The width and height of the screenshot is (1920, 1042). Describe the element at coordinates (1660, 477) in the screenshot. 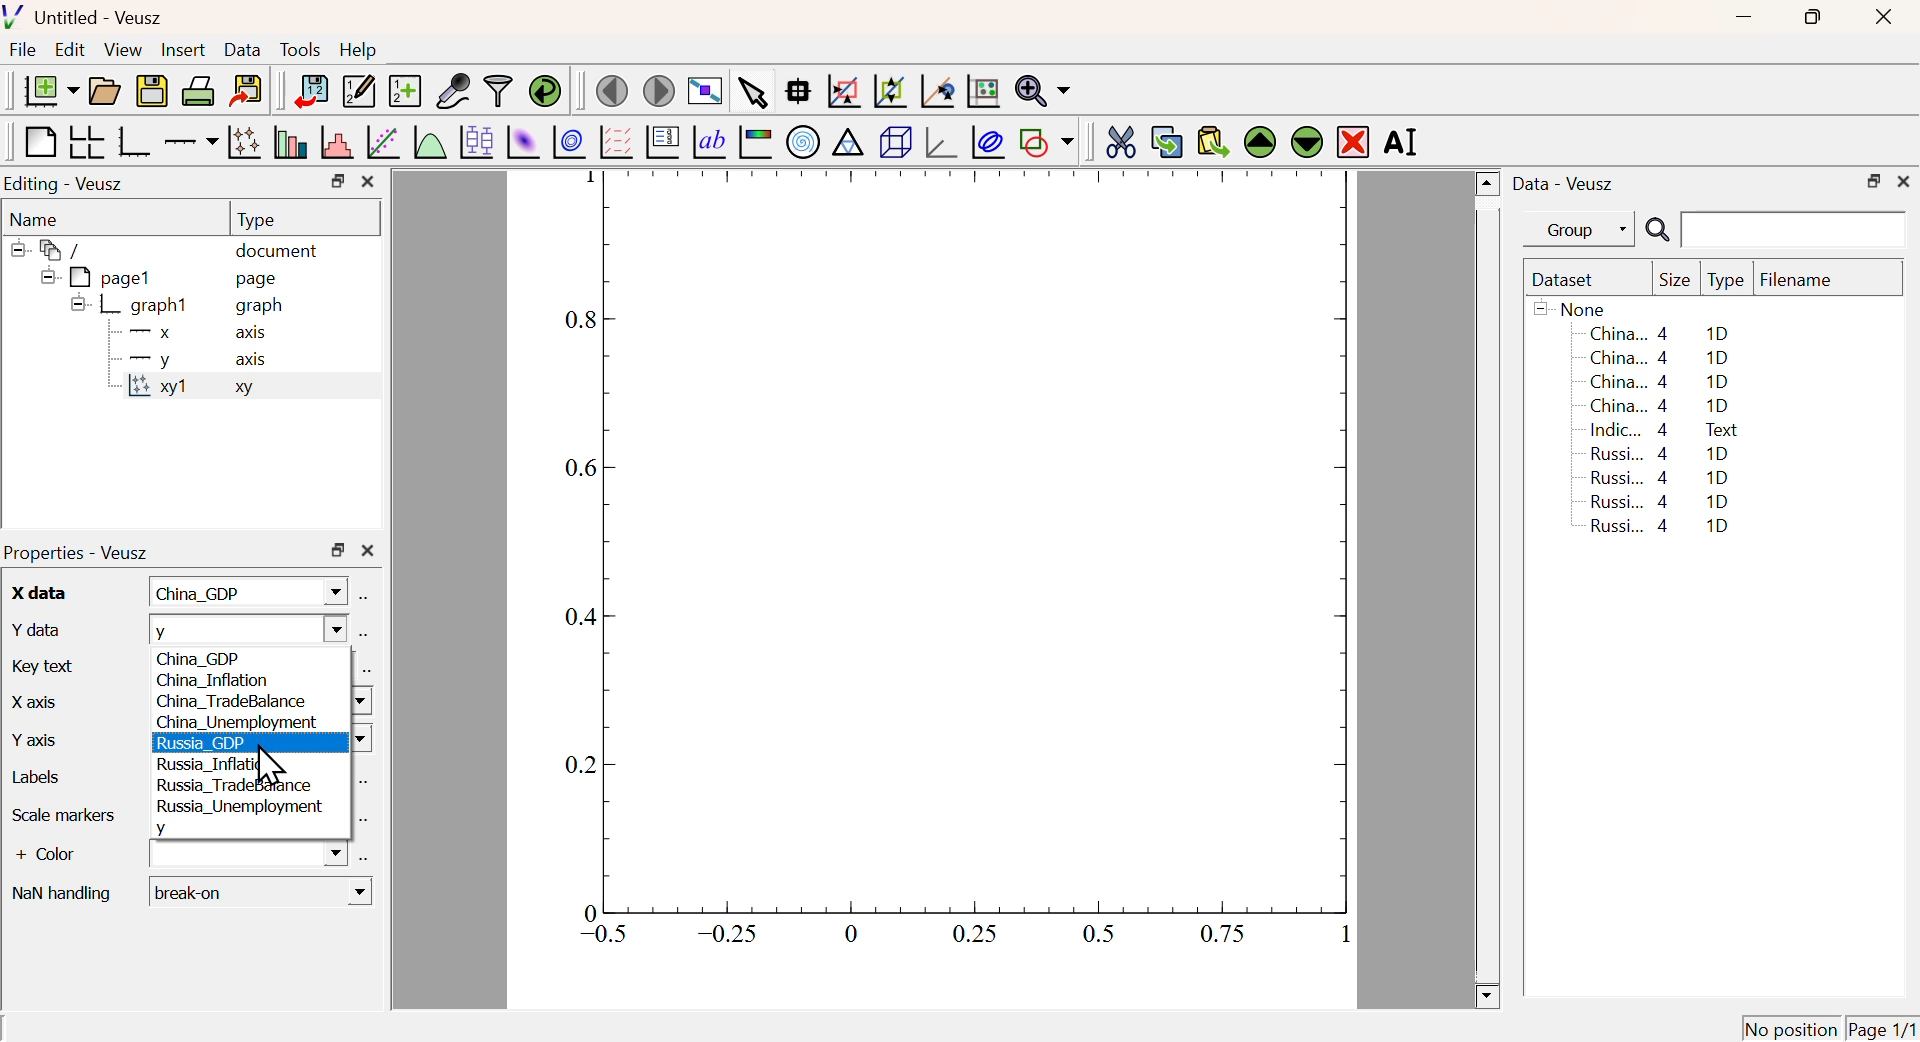

I see `Russi... 4 1D` at that location.